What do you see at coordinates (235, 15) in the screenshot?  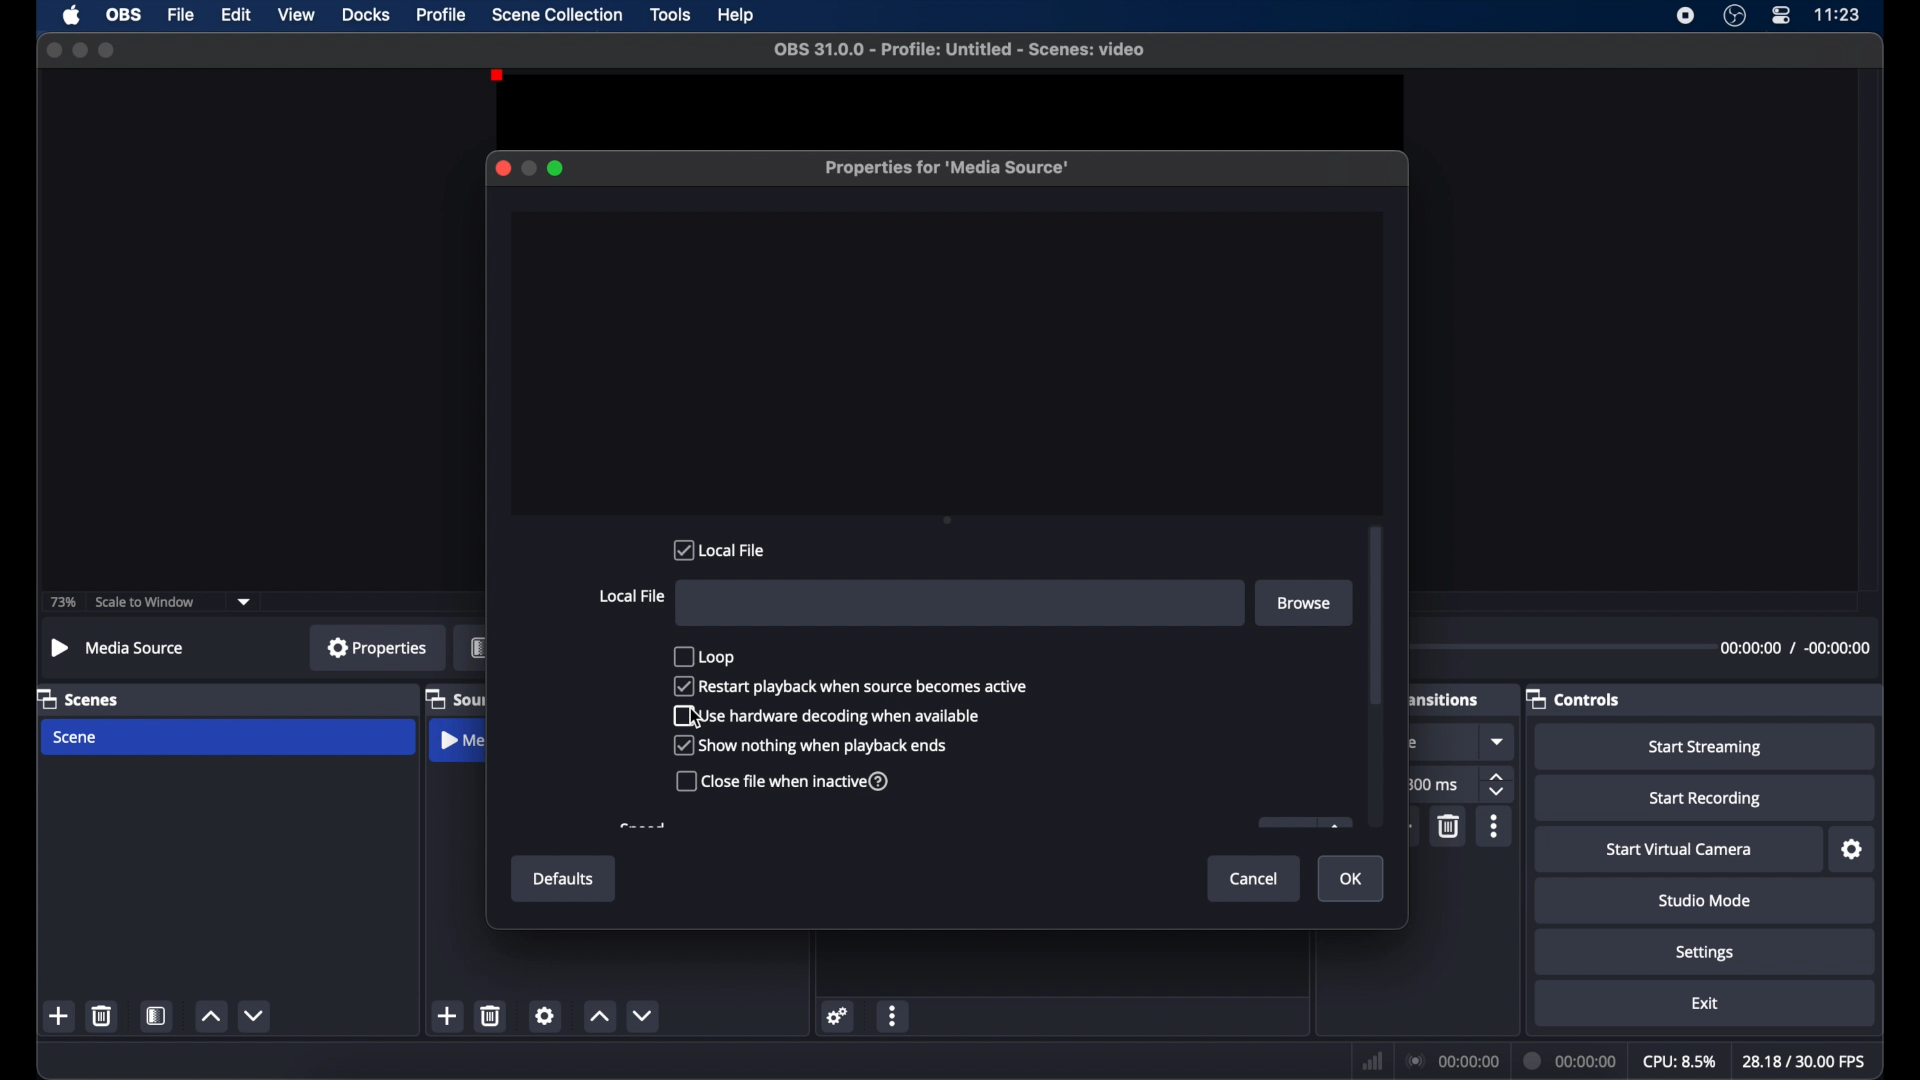 I see `edit` at bounding box center [235, 15].